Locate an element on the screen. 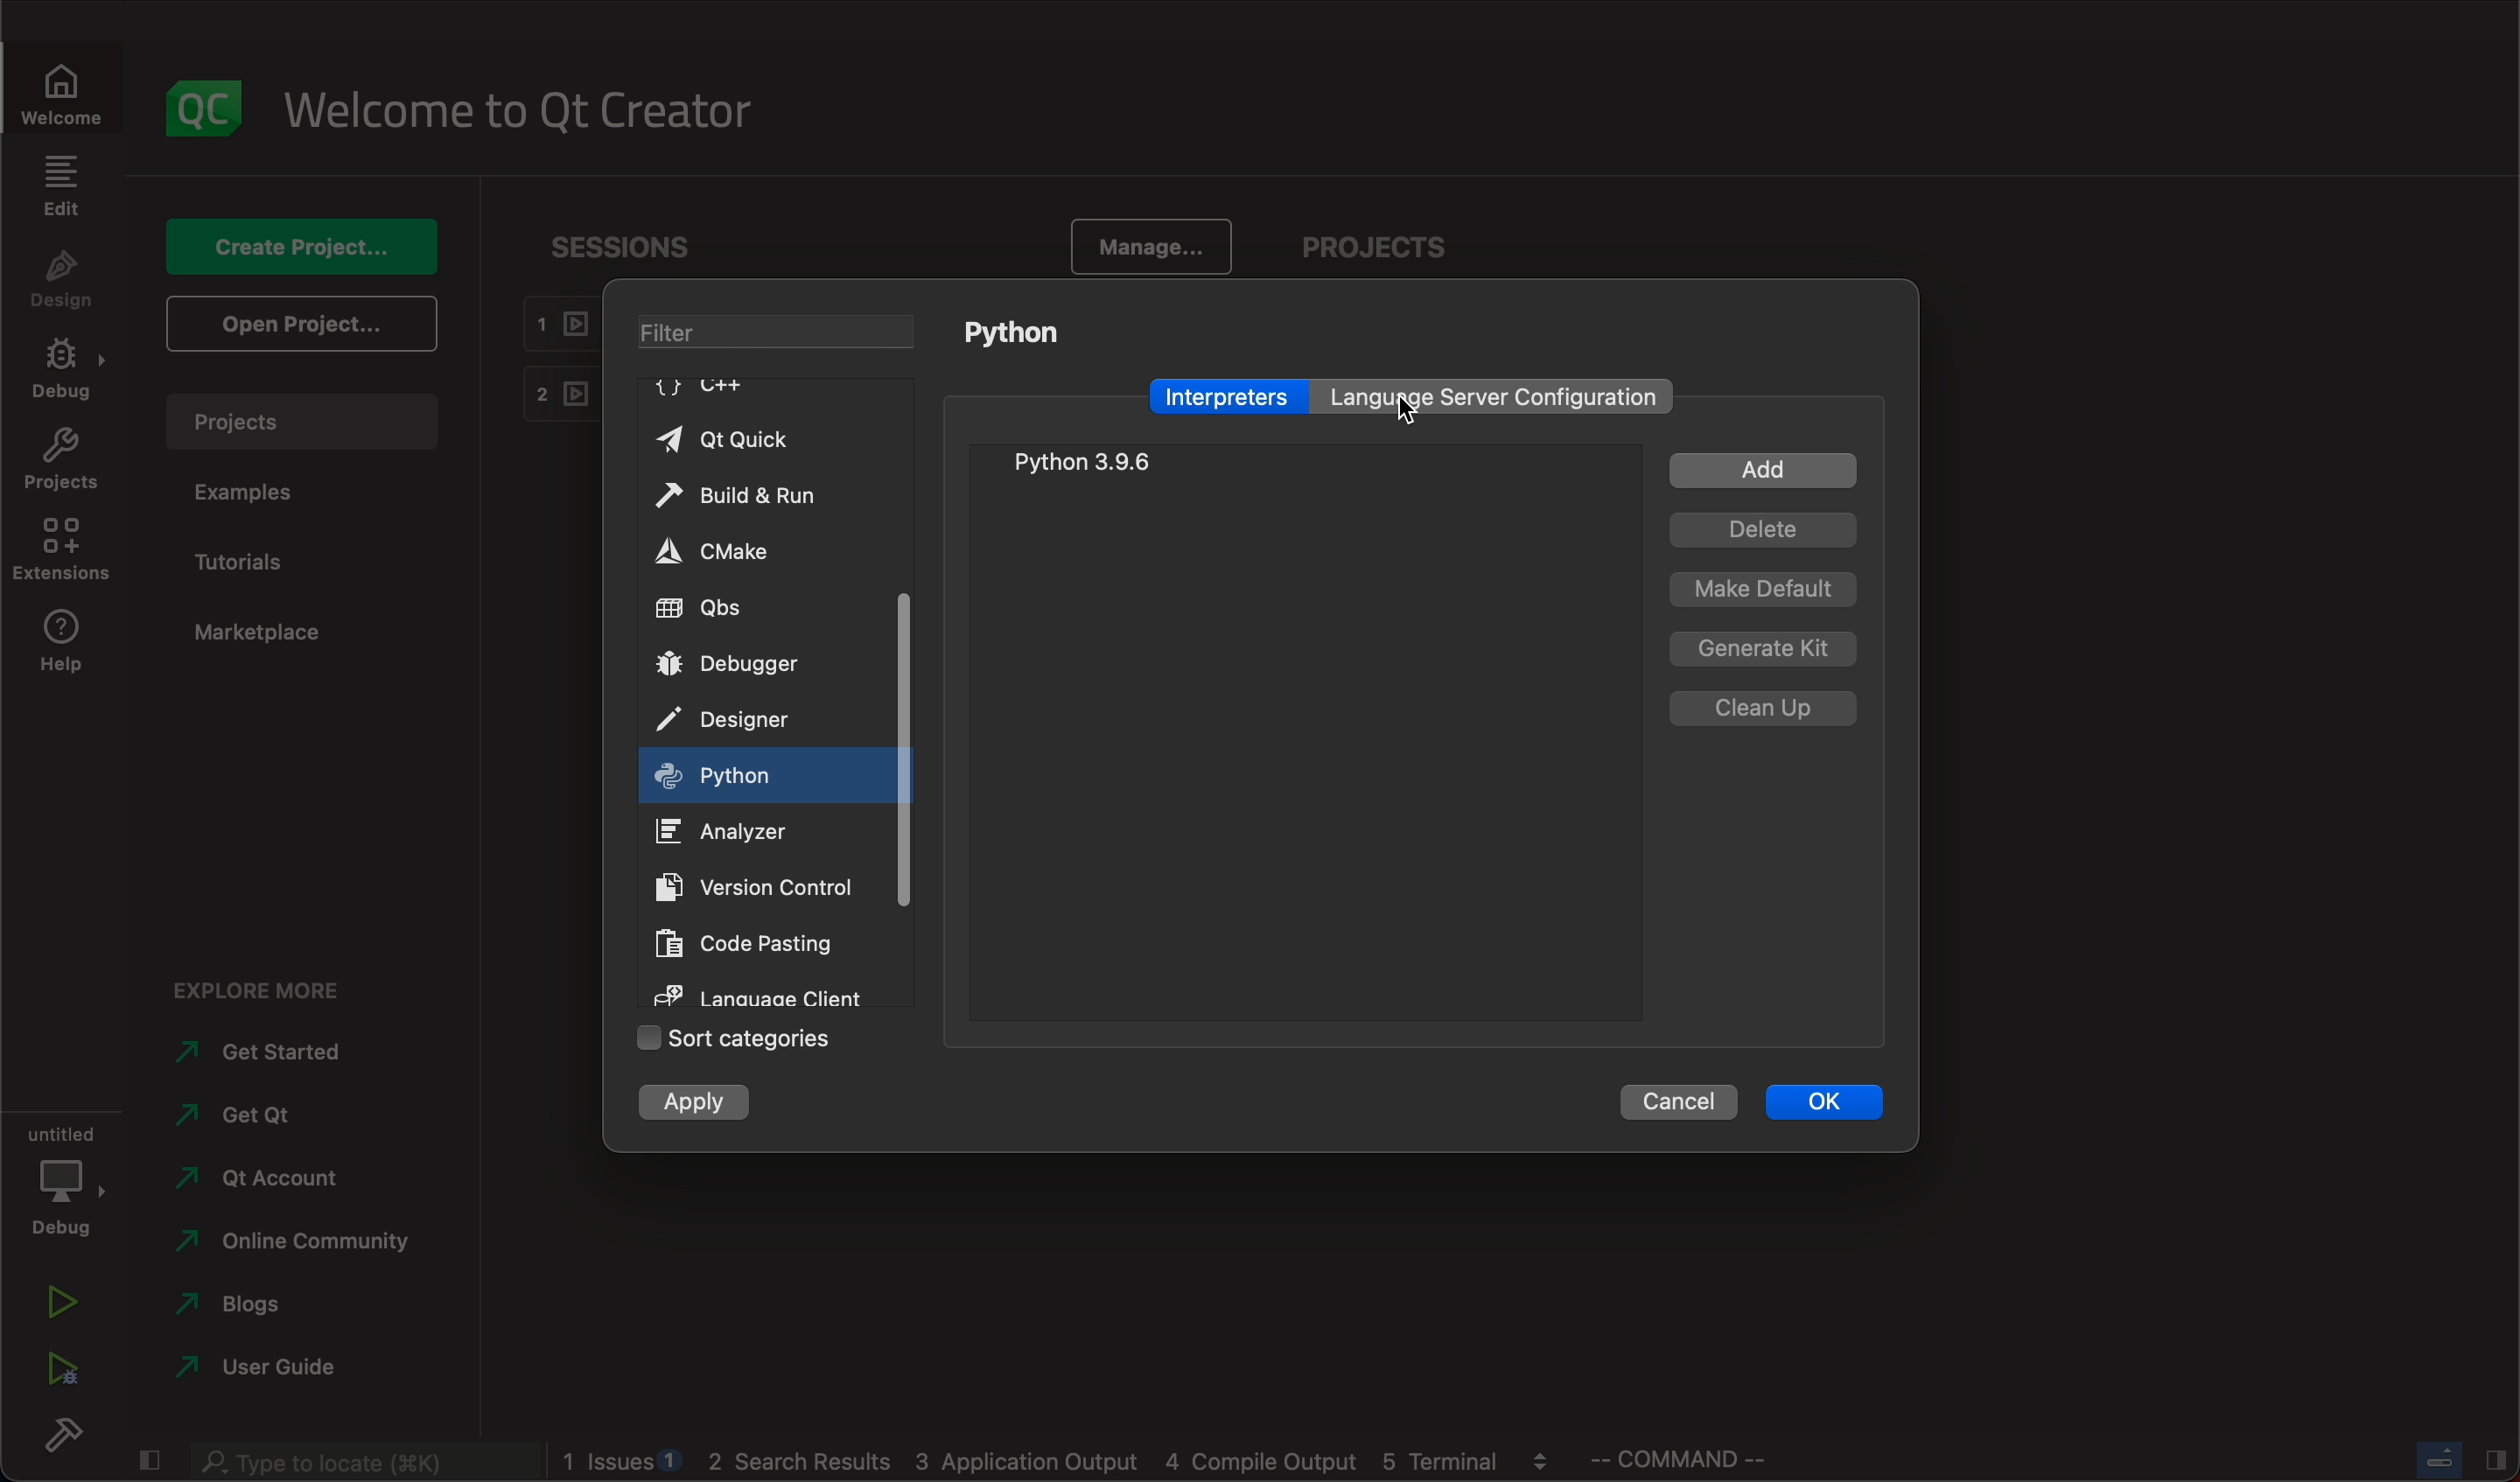 This screenshot has width=2520, height=1482. marketplace is located at coordinates (269, 635).